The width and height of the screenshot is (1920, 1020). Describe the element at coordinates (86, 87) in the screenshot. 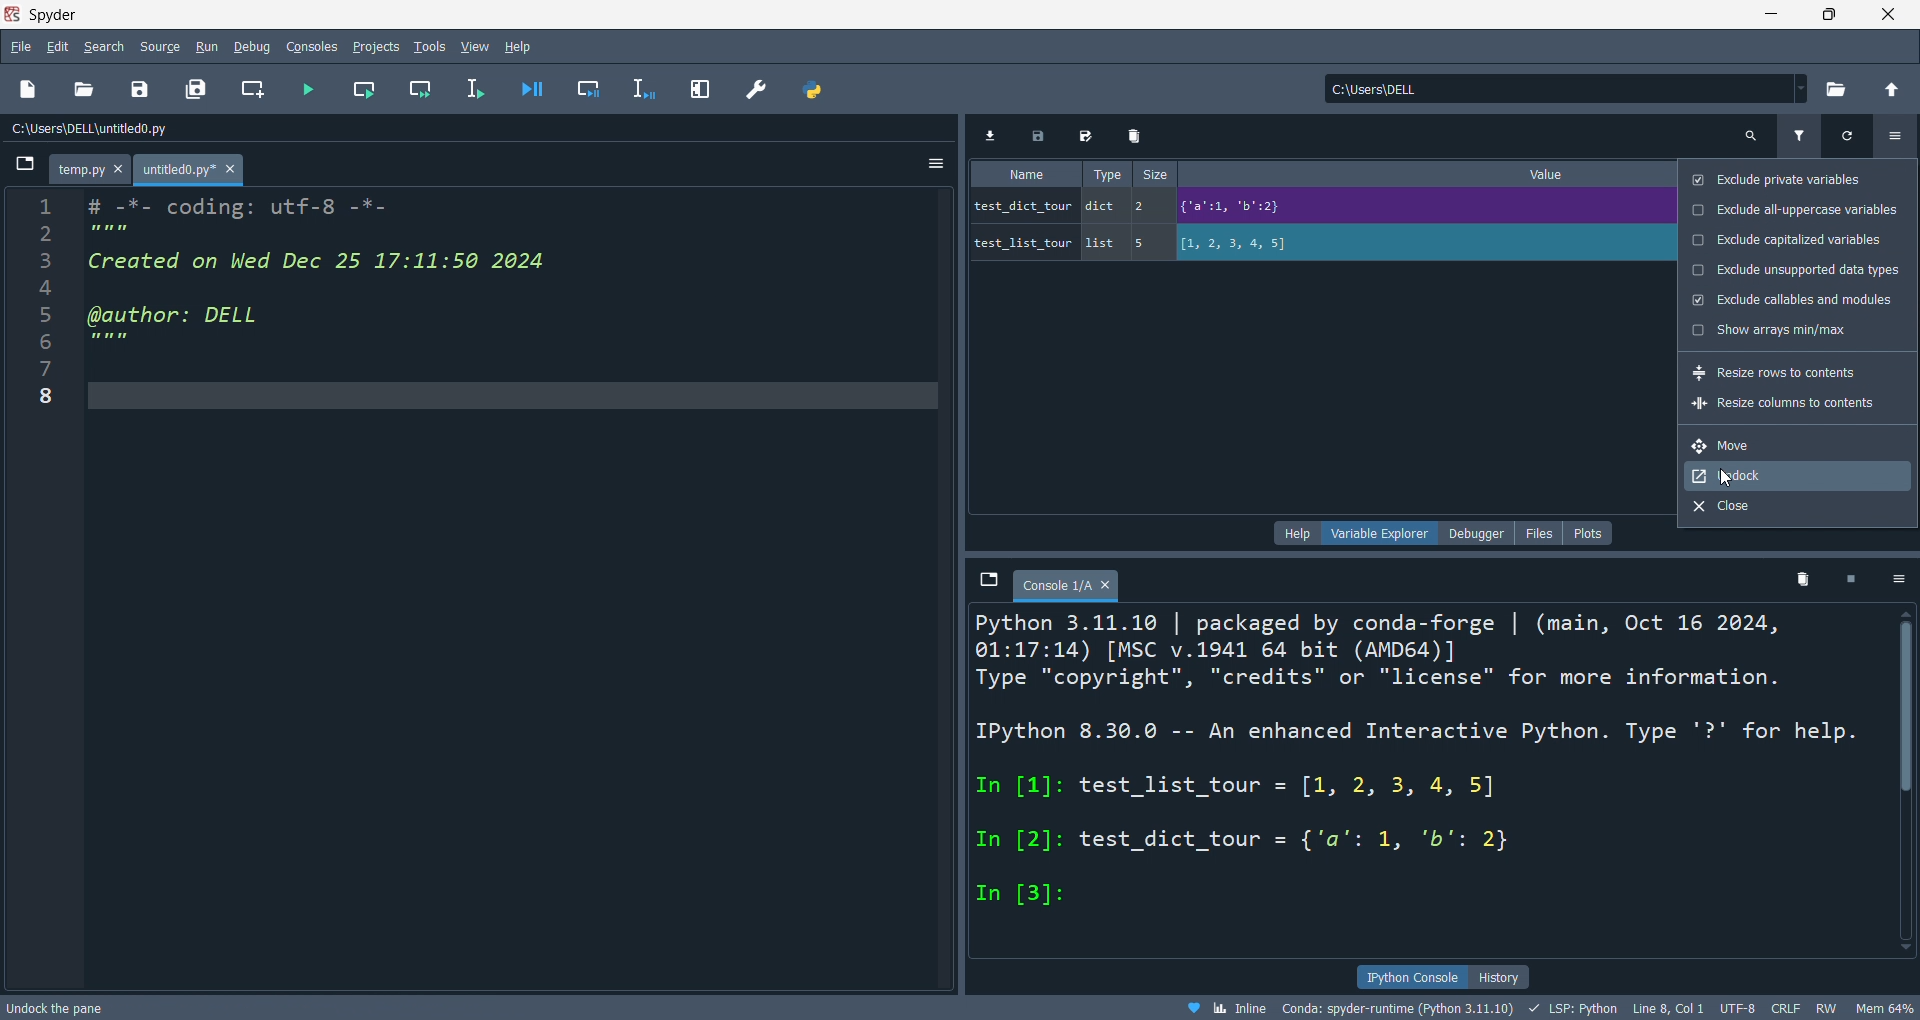

I see `open file` at that location.